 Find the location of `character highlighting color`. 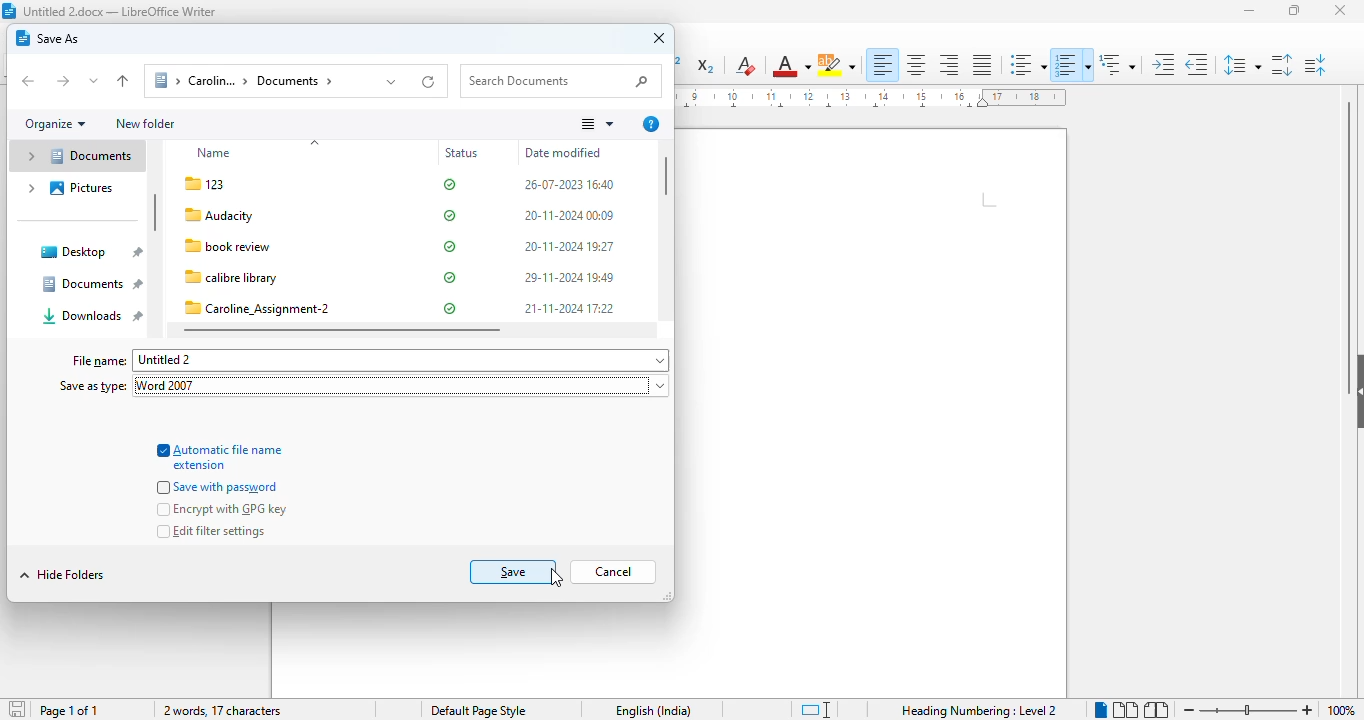

character highlighting color is located at coordinates (837, 65).